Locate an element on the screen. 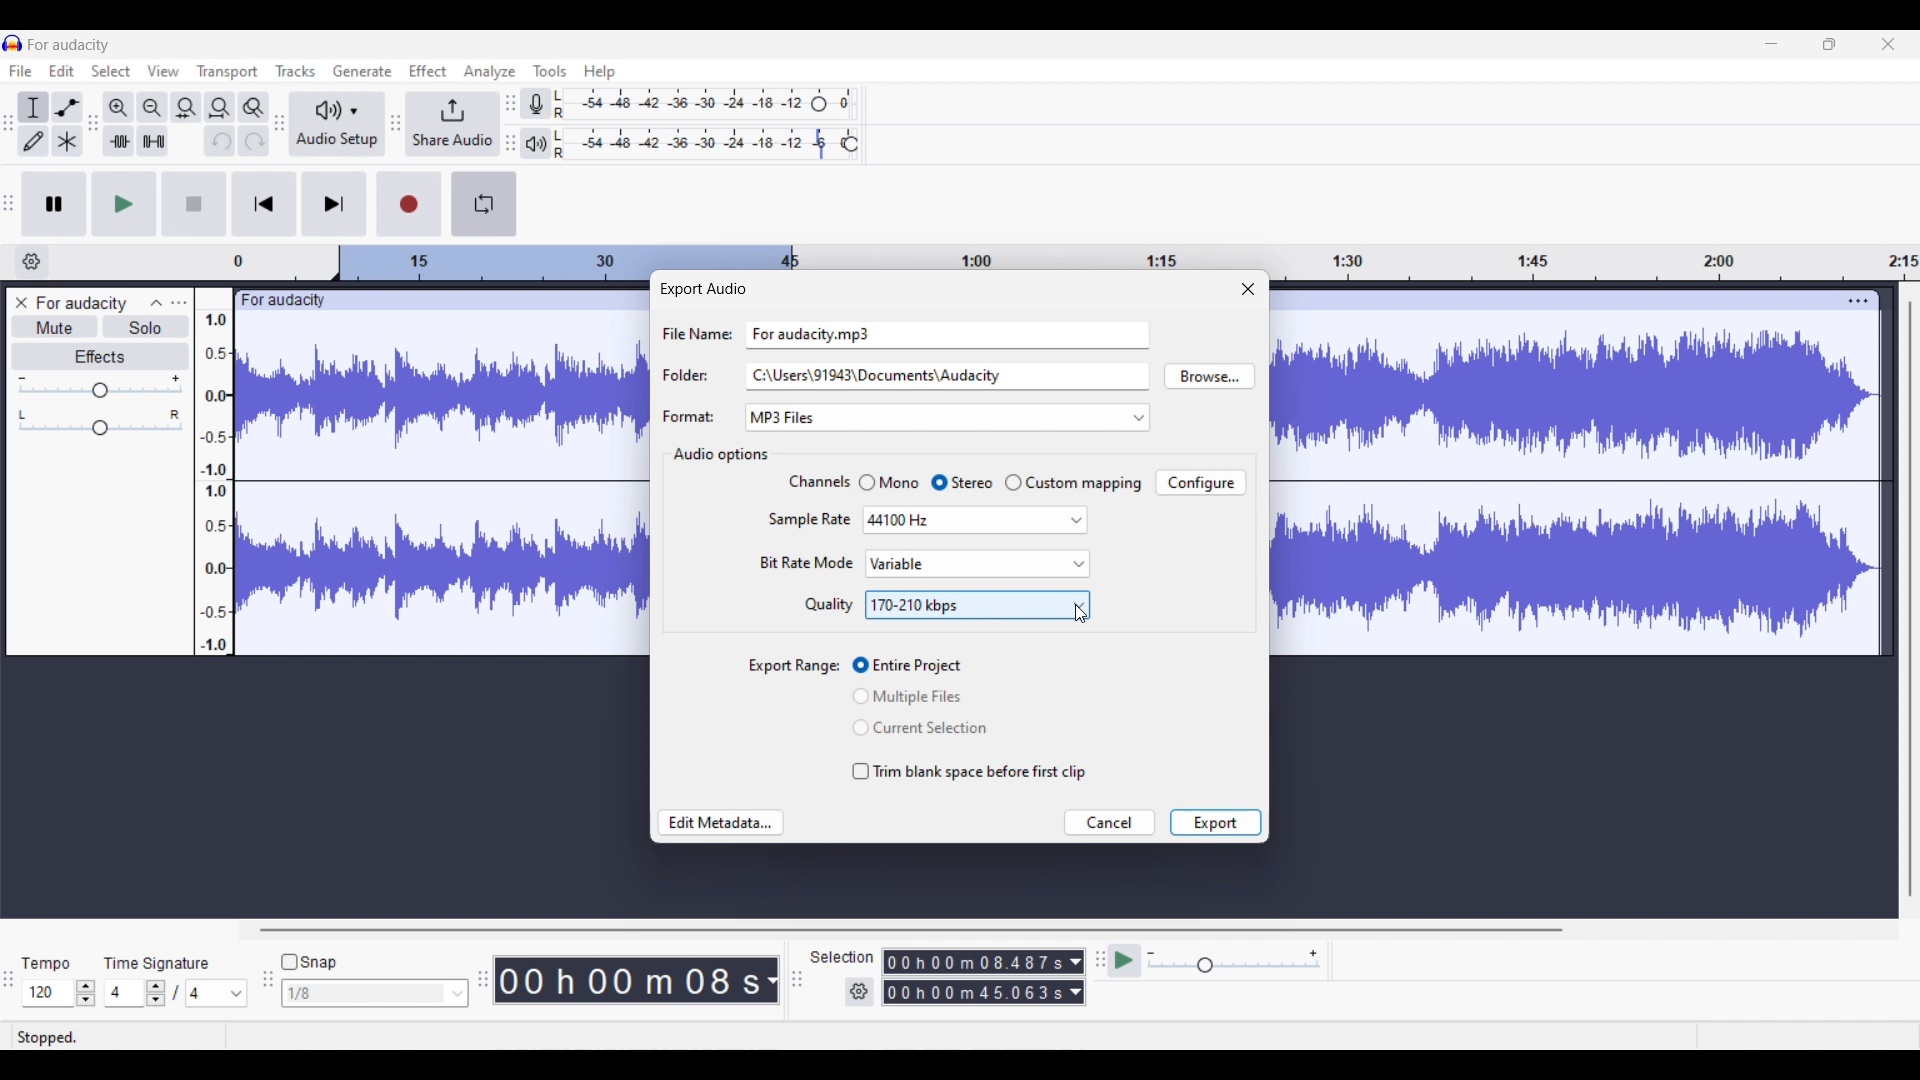  Tempo options is located at coordinates (45, 993).